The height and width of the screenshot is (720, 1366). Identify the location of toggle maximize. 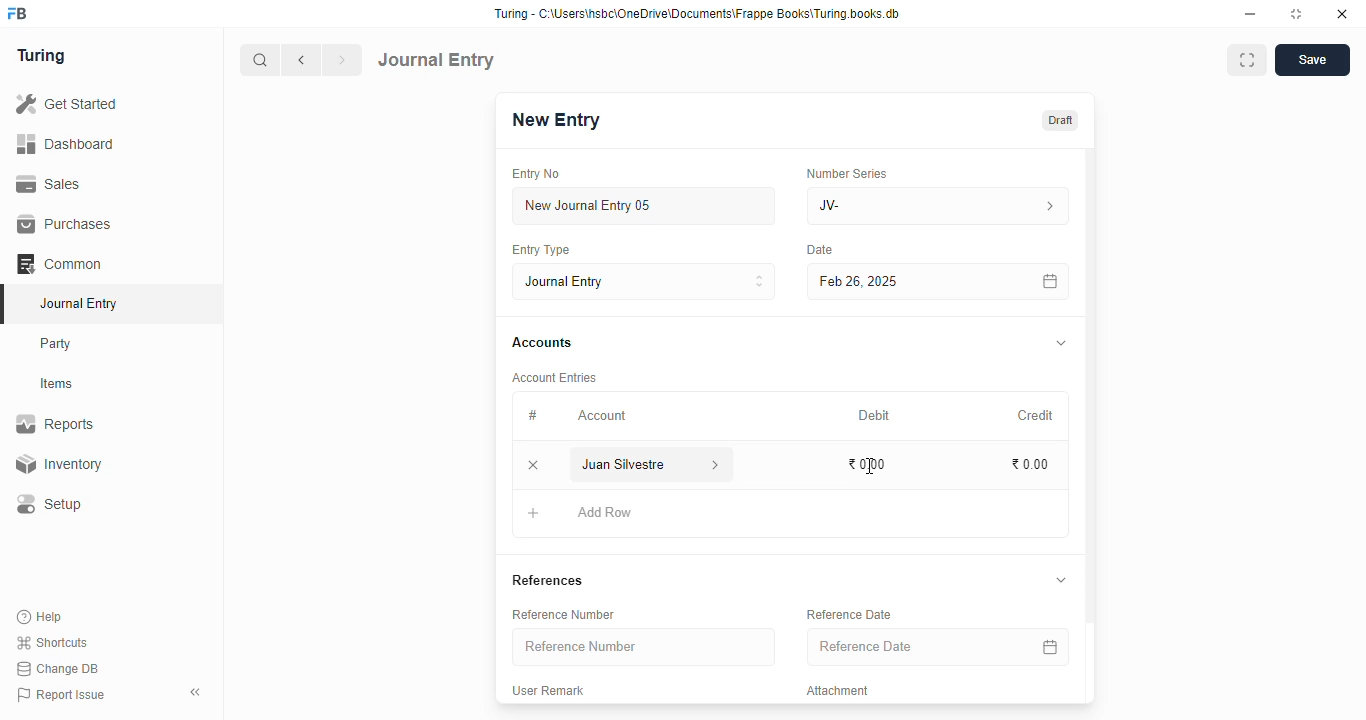
(1296, 14).